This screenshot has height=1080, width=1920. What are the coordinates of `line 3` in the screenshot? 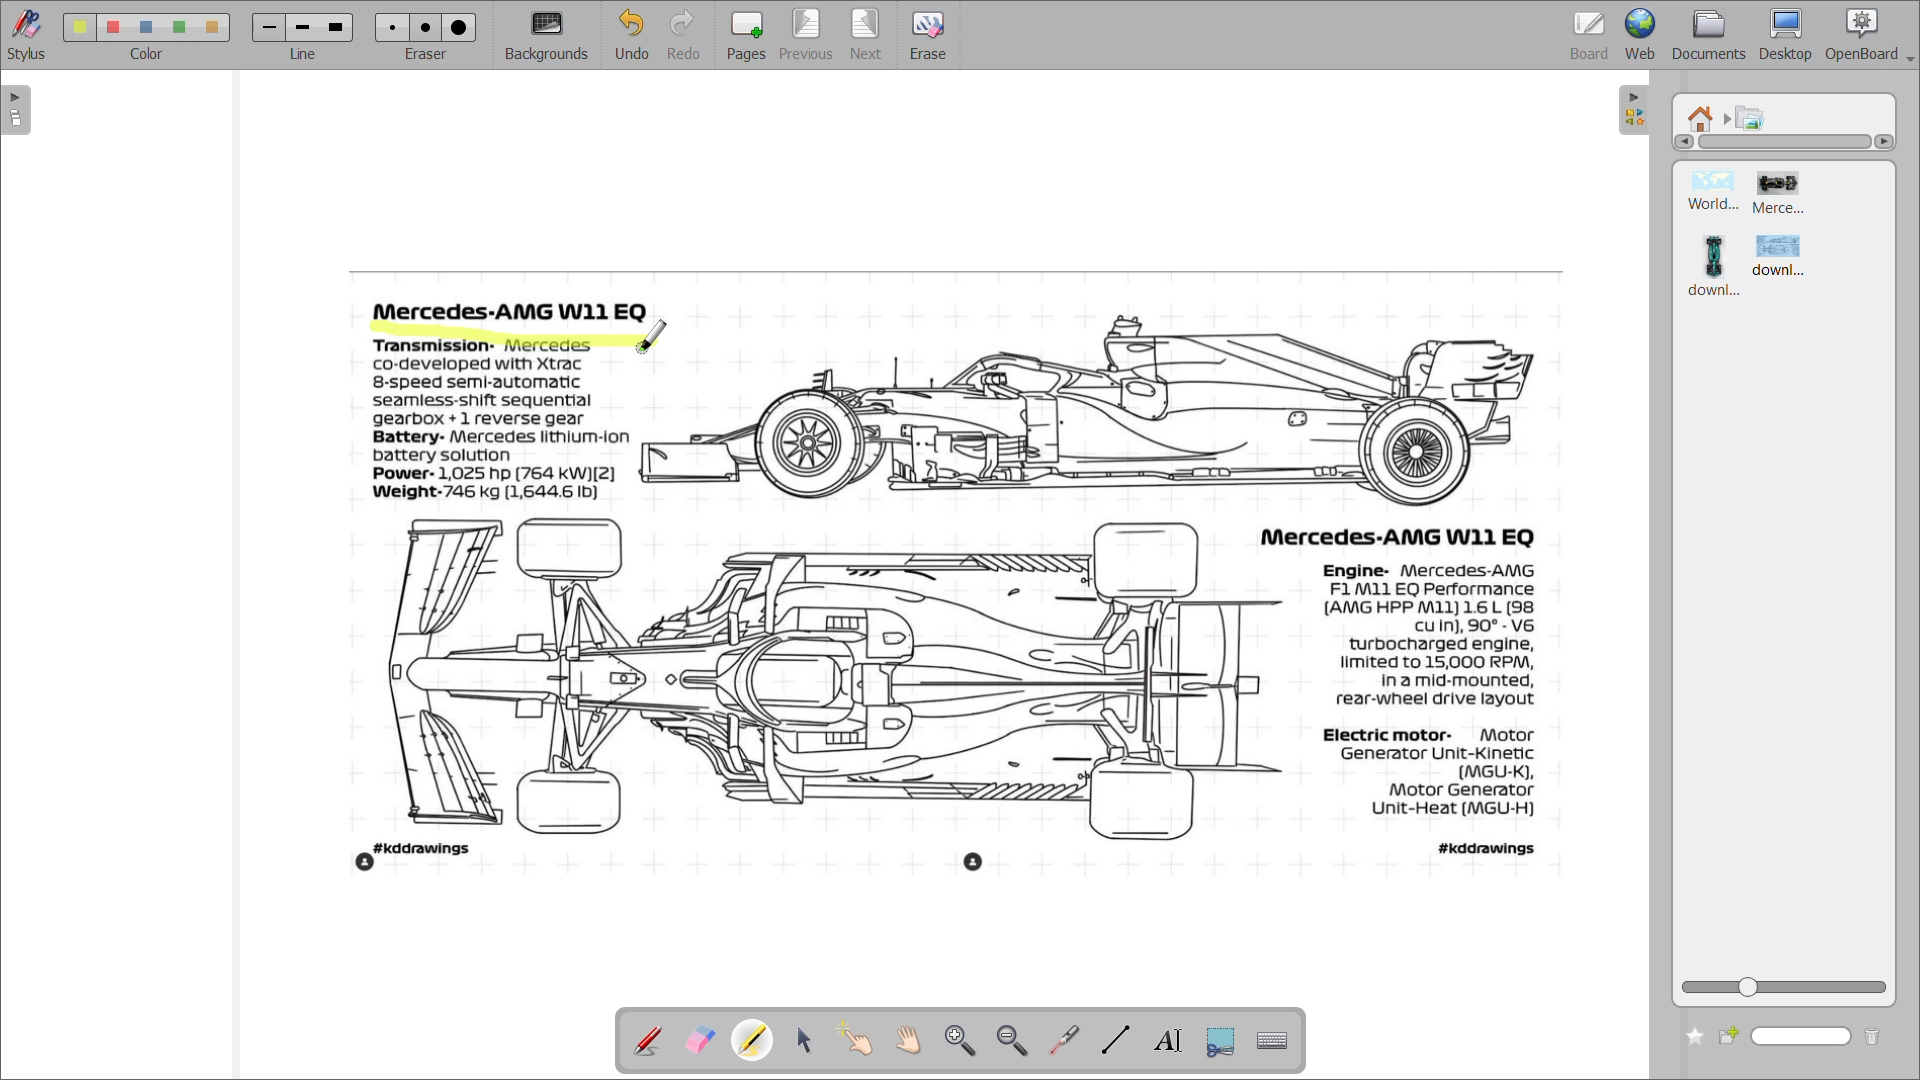 It's located at (340, 26).